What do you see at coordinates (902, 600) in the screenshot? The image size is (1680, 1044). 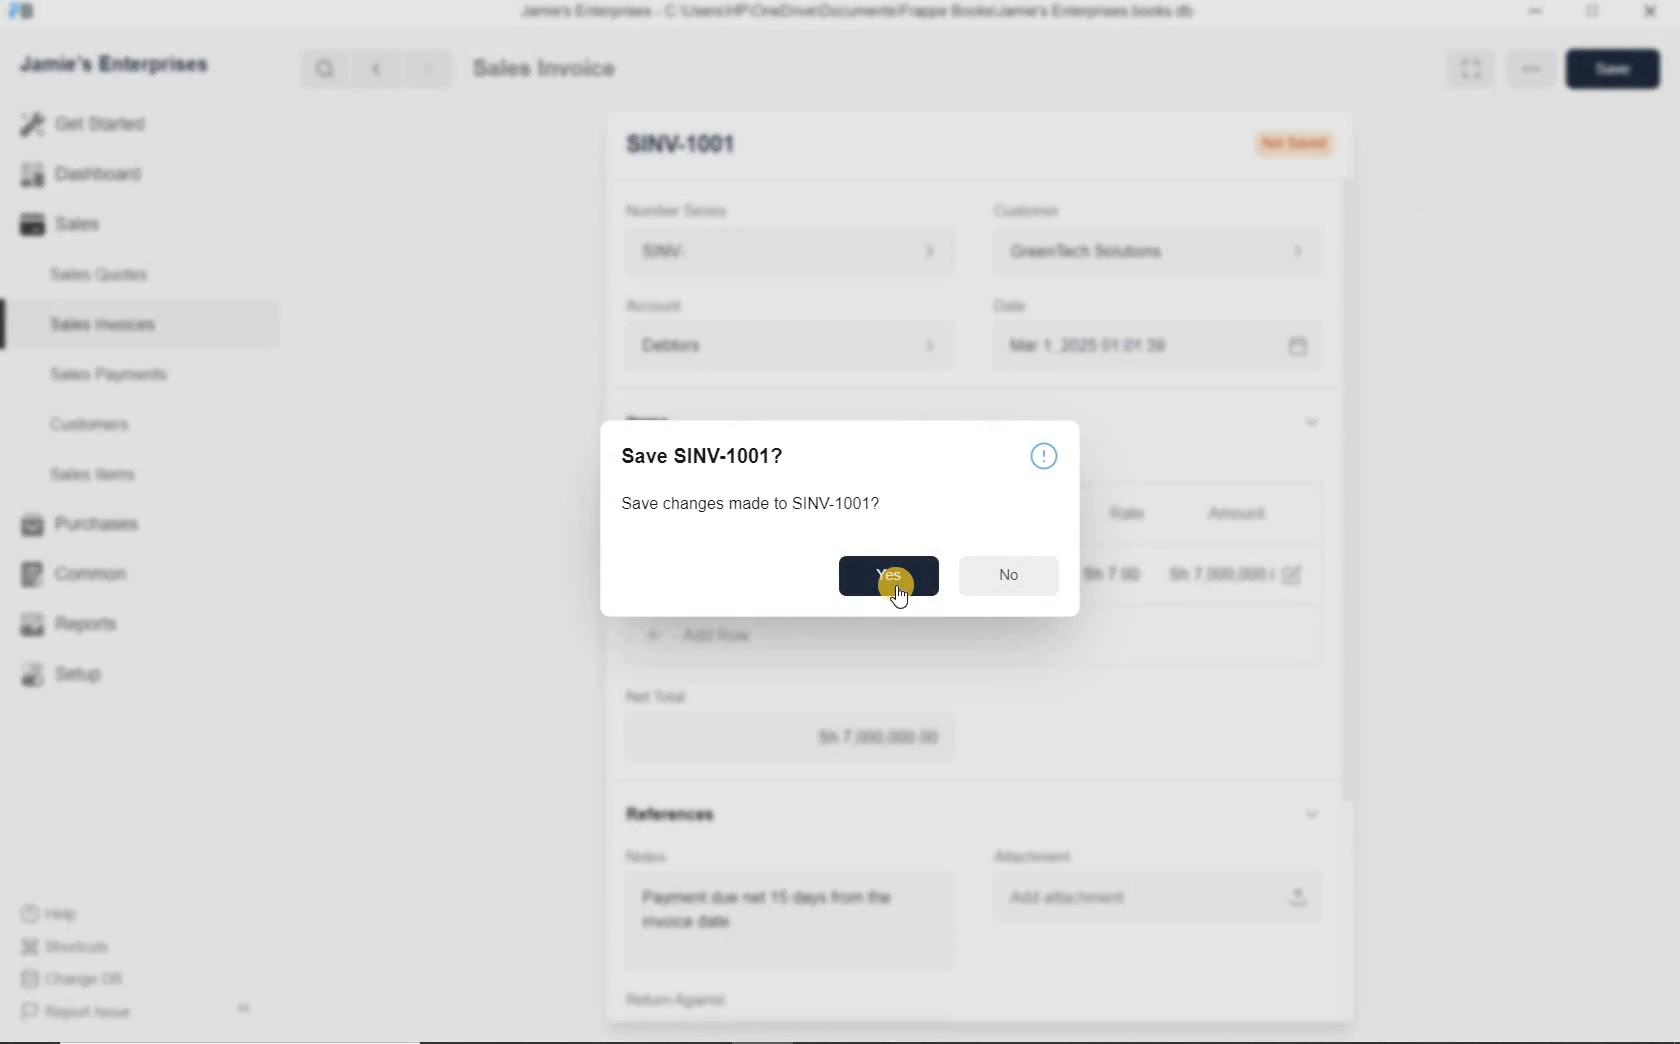 I see `cursor` at bounding box center [902, 600].